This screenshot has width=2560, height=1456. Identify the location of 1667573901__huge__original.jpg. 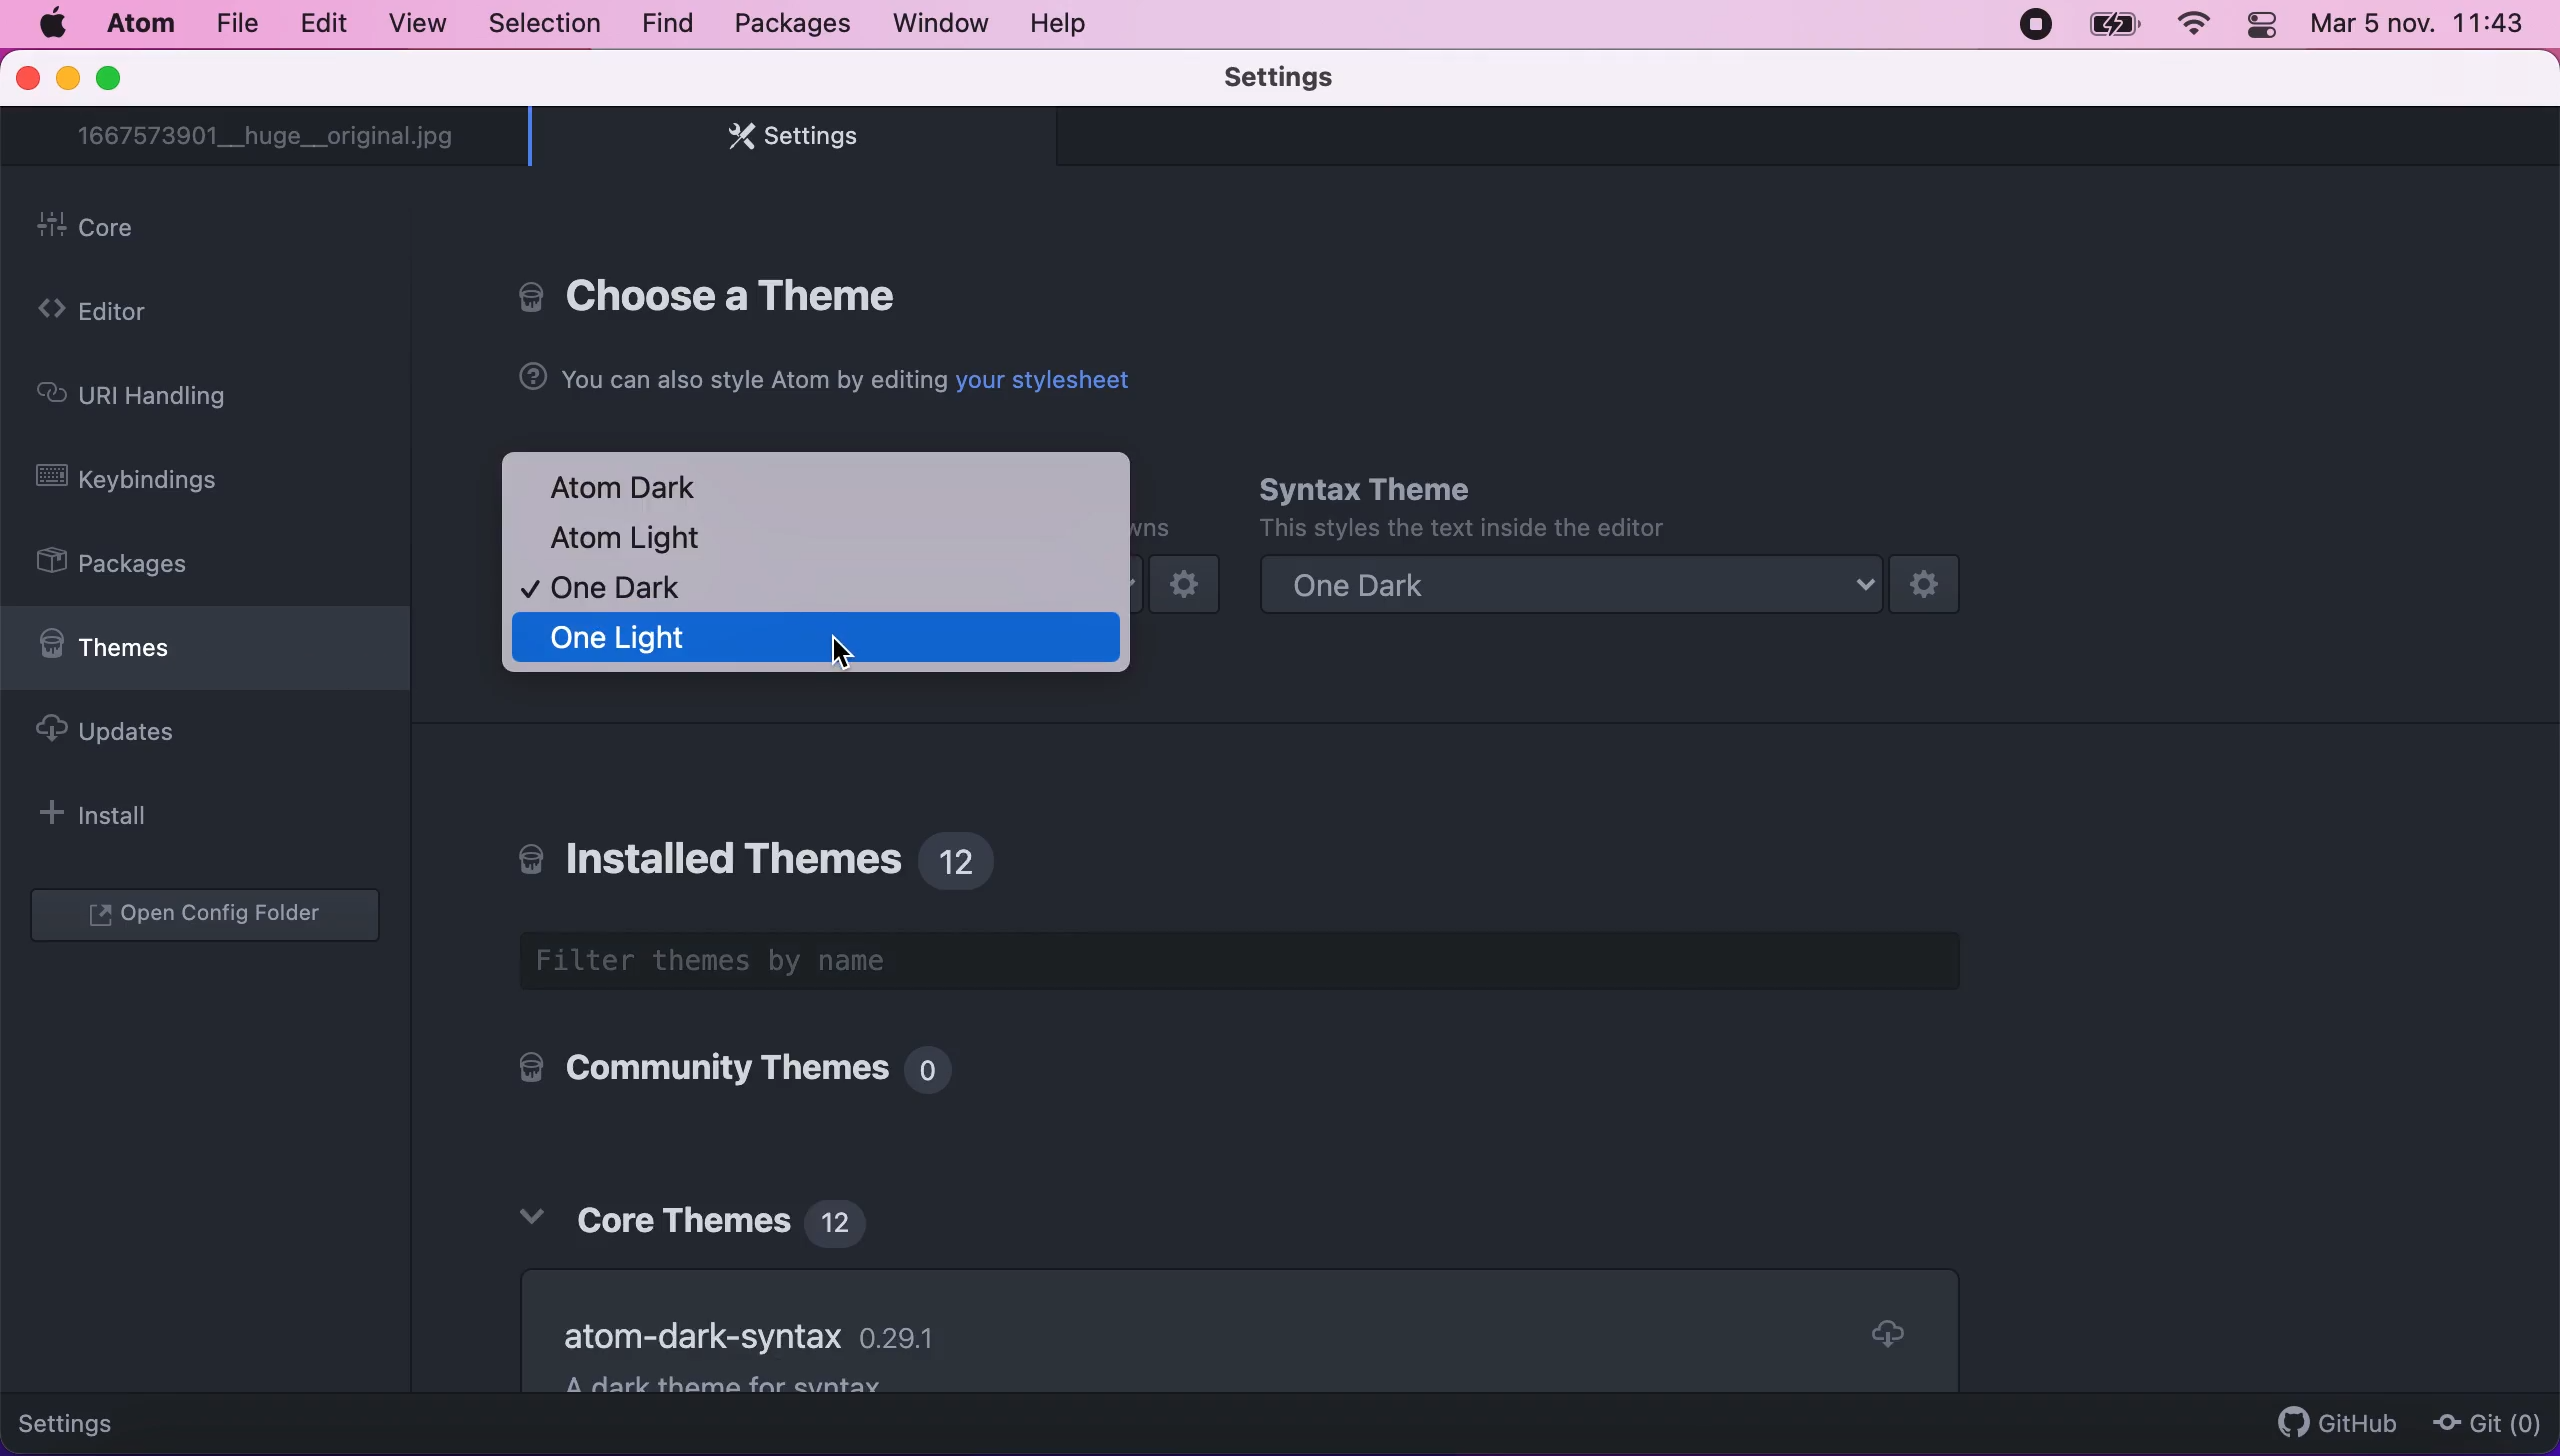
(273, 138).